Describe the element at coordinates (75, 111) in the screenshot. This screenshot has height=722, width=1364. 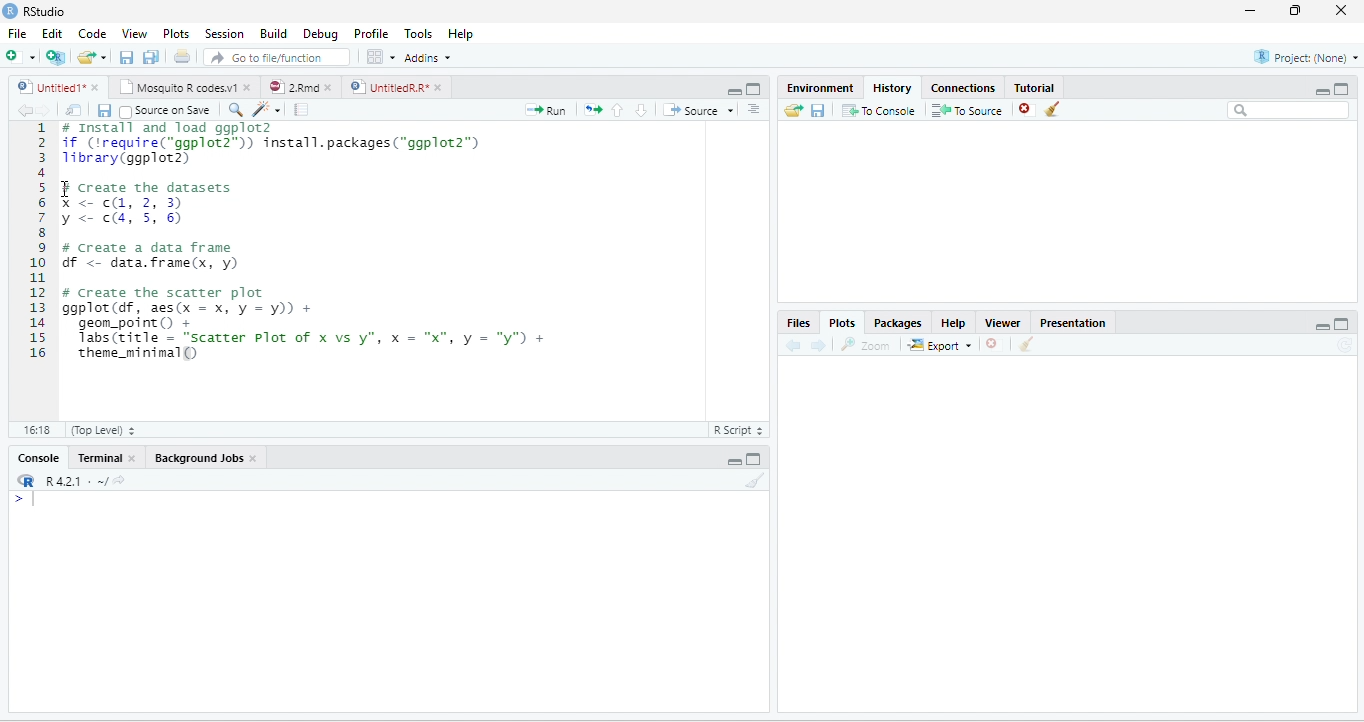
I see `Show in new window` at that location.